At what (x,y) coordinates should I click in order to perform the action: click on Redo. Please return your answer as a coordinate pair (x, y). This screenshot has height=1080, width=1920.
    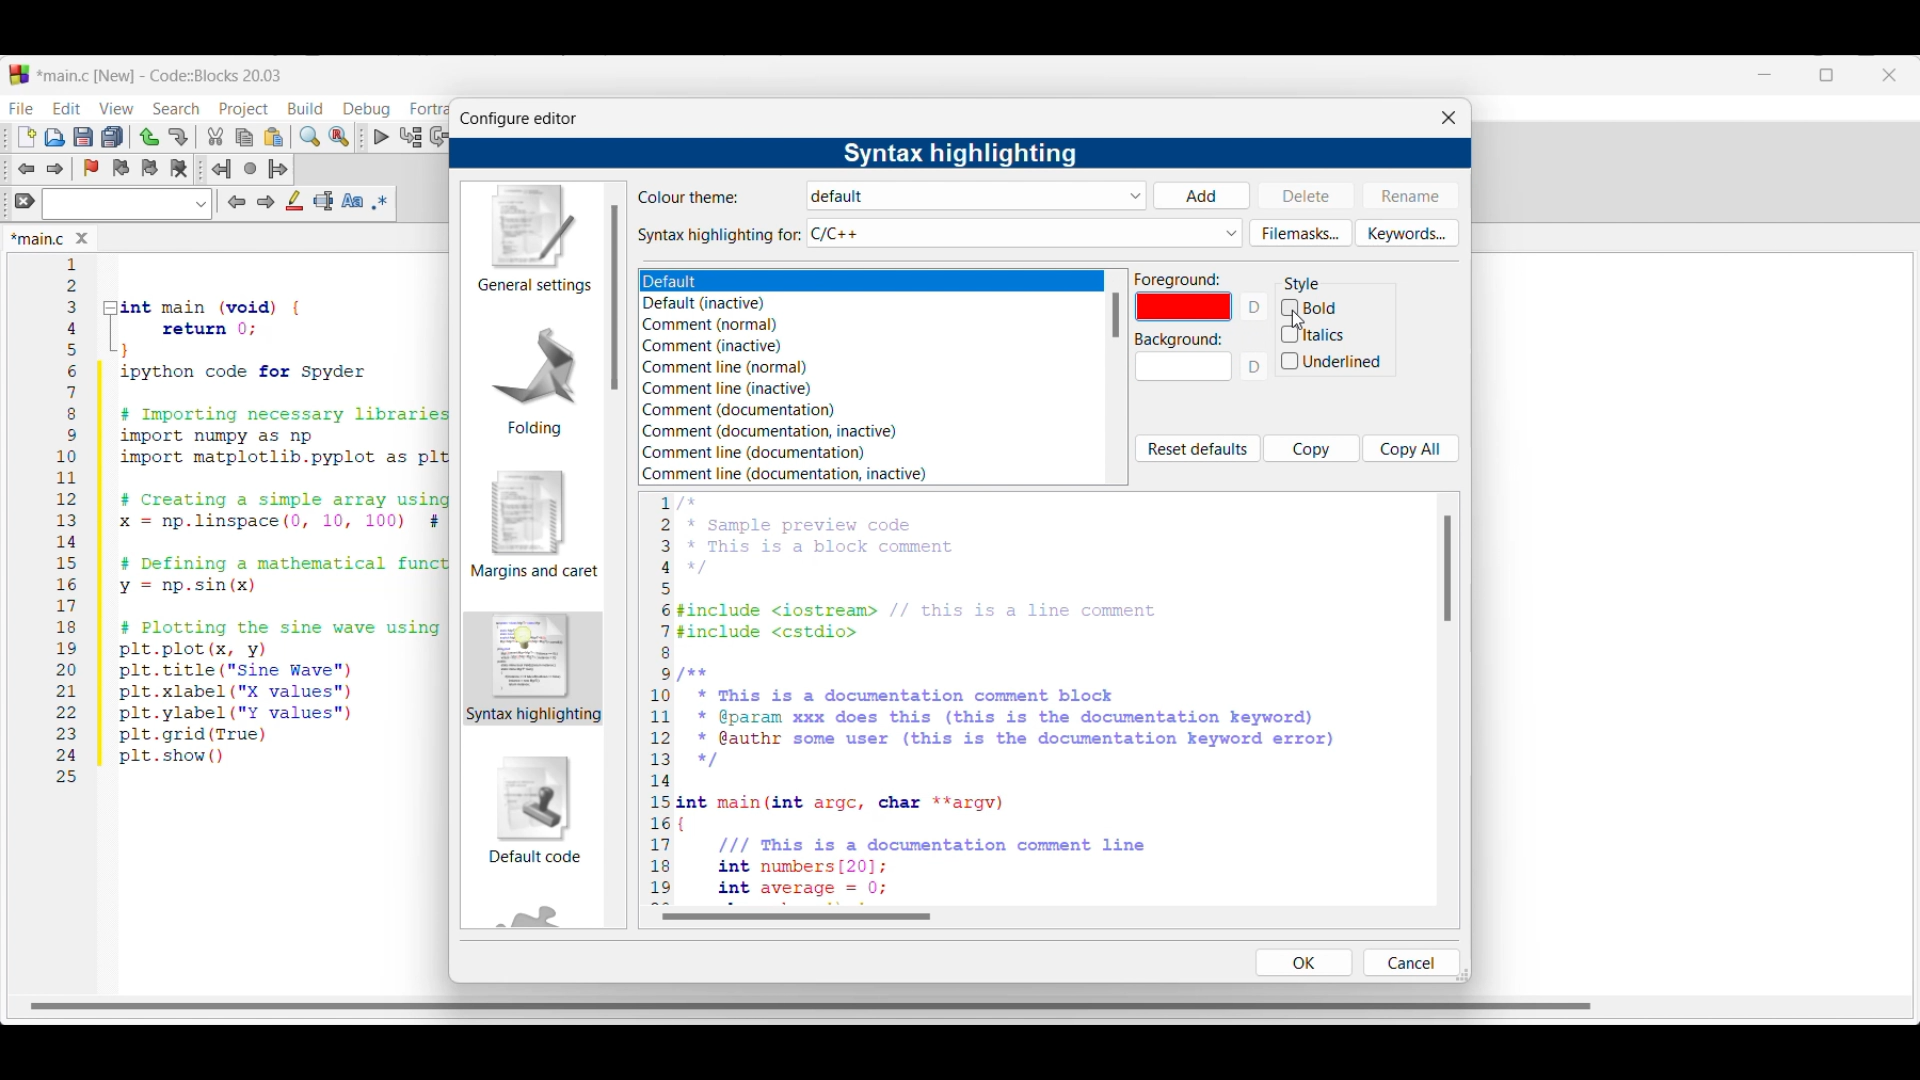
    Looking at the image, I should click on (178, 137).